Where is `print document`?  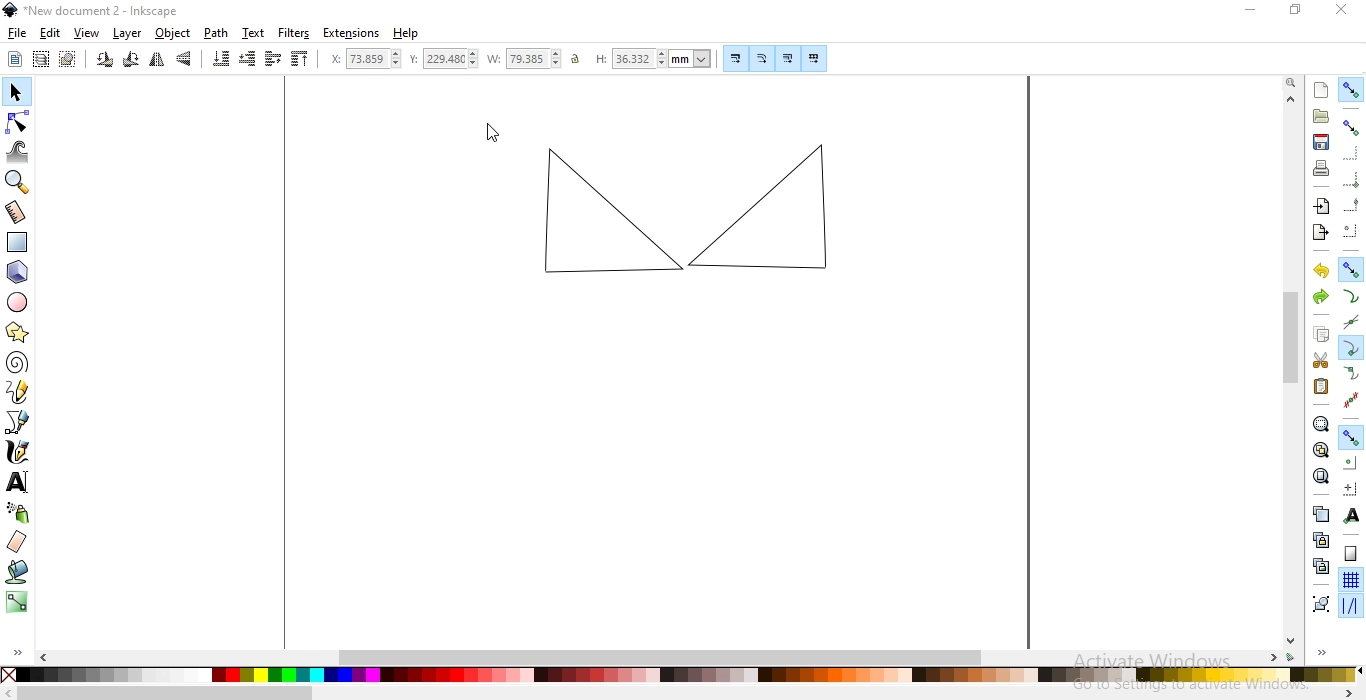
print document is located at coordinates (1323, 168).